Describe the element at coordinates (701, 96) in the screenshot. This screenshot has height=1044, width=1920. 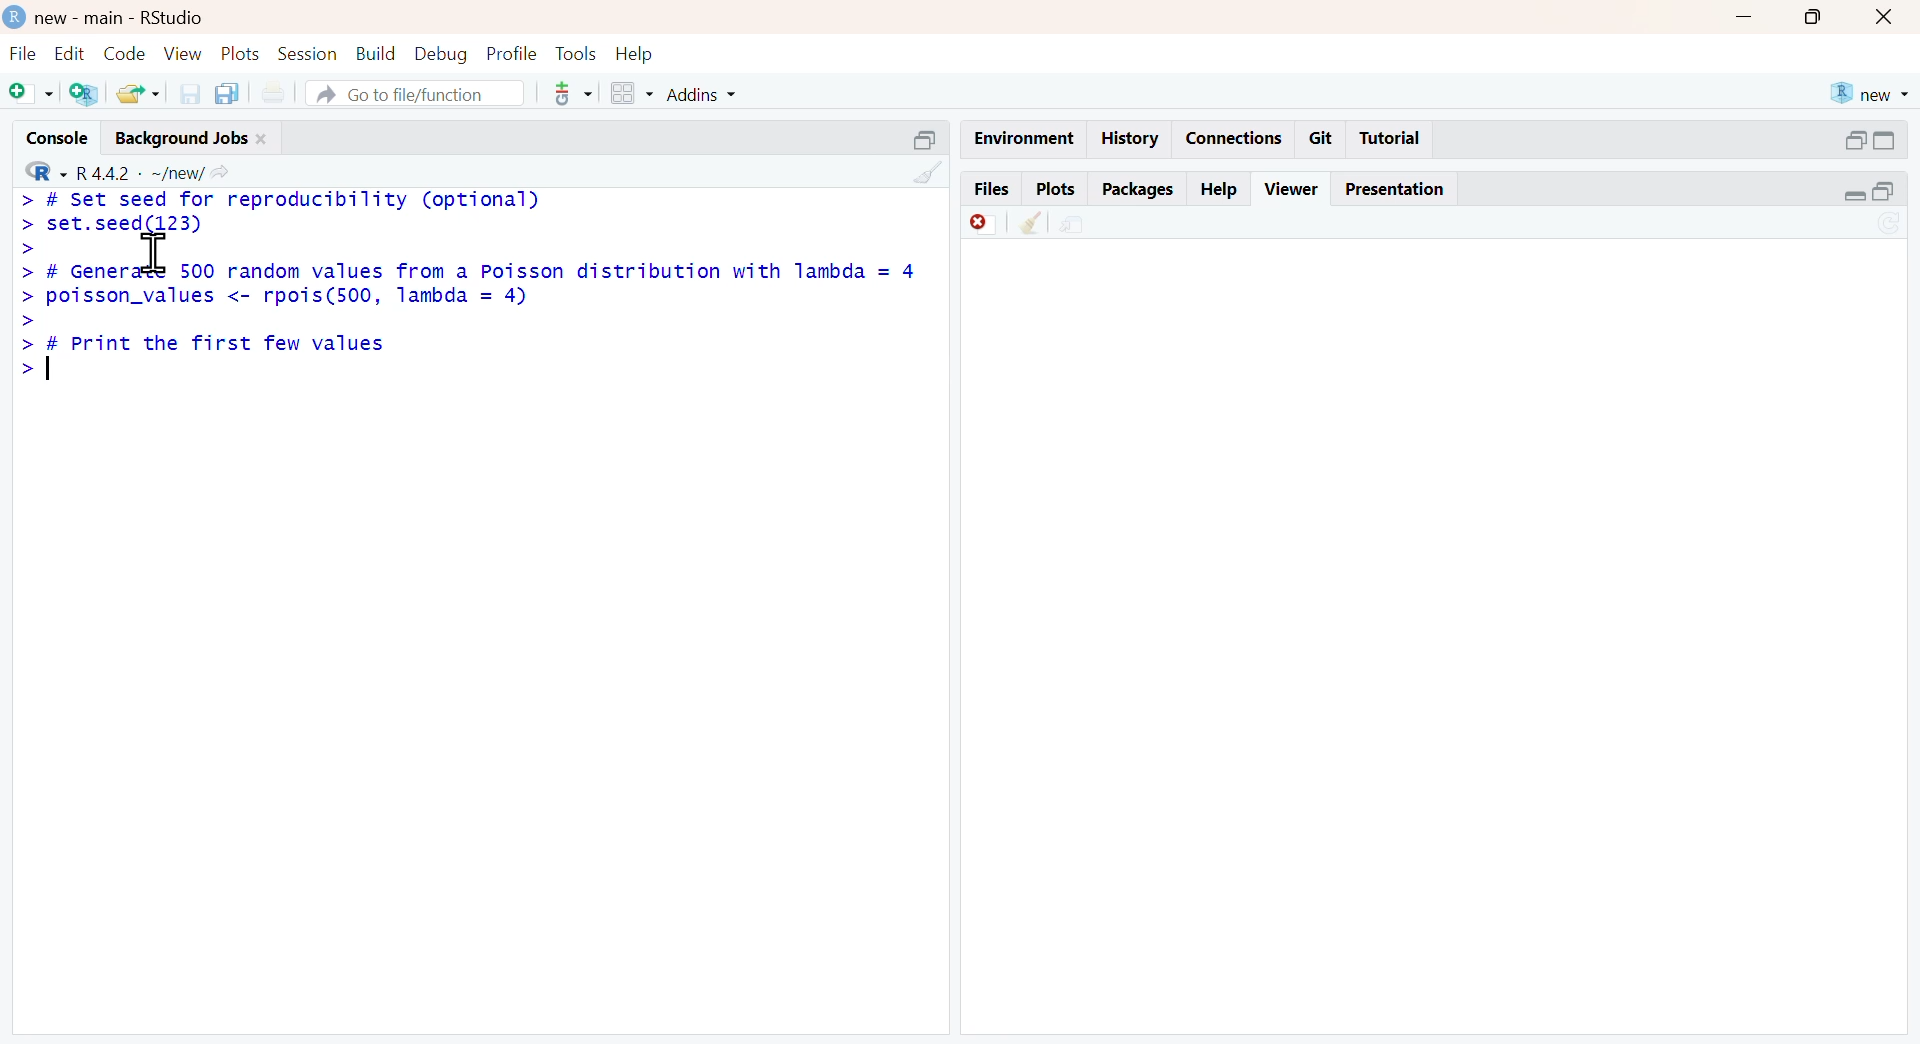
I see `addins` at that location.